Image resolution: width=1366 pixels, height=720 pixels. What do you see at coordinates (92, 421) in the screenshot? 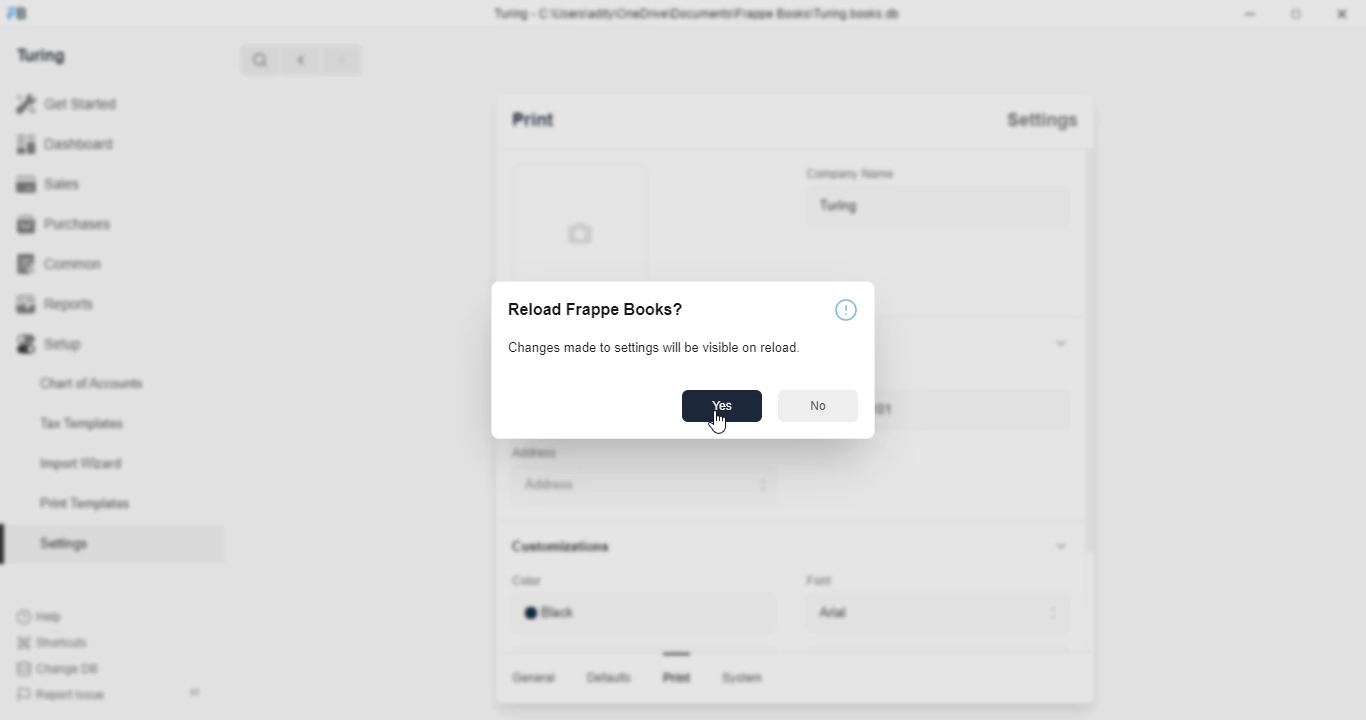
I see `Tax Templates` at bounding box center [92, 421].